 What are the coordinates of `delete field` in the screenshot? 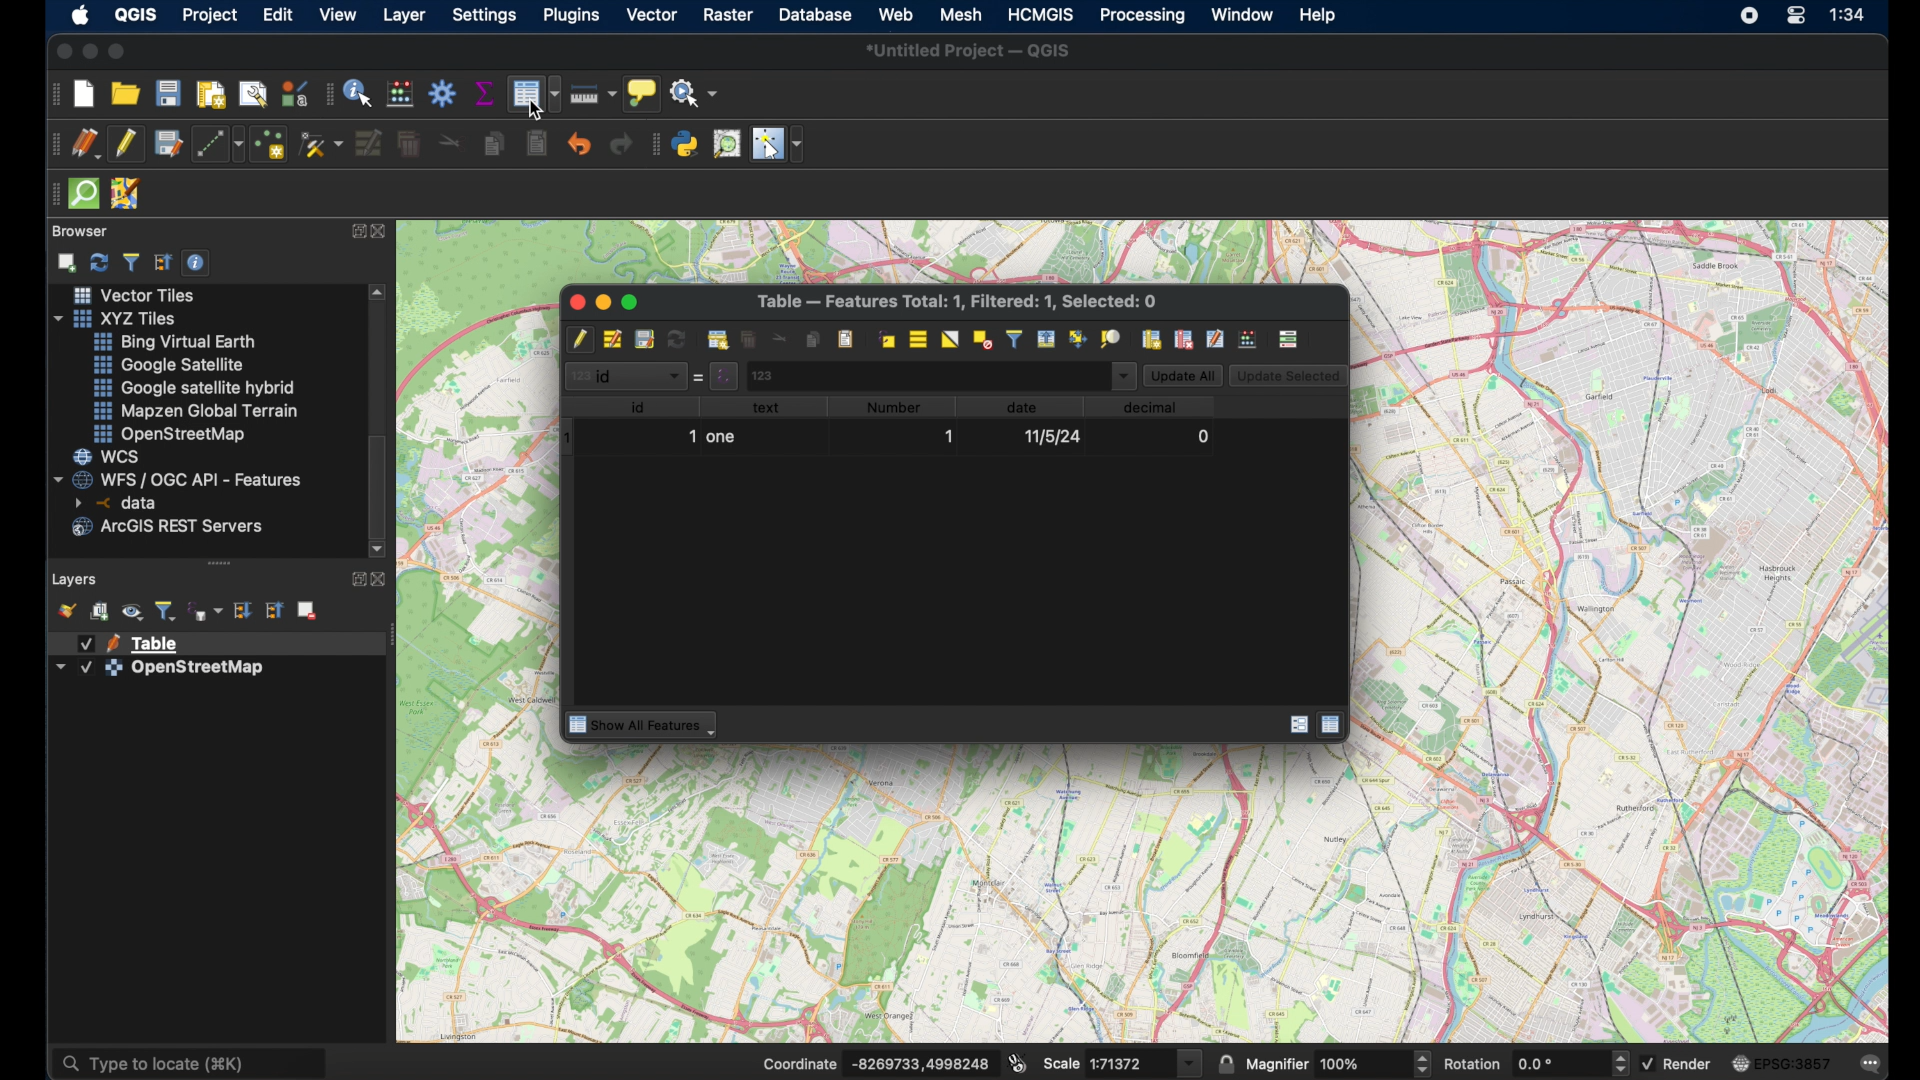 It's located at (1185, 338).